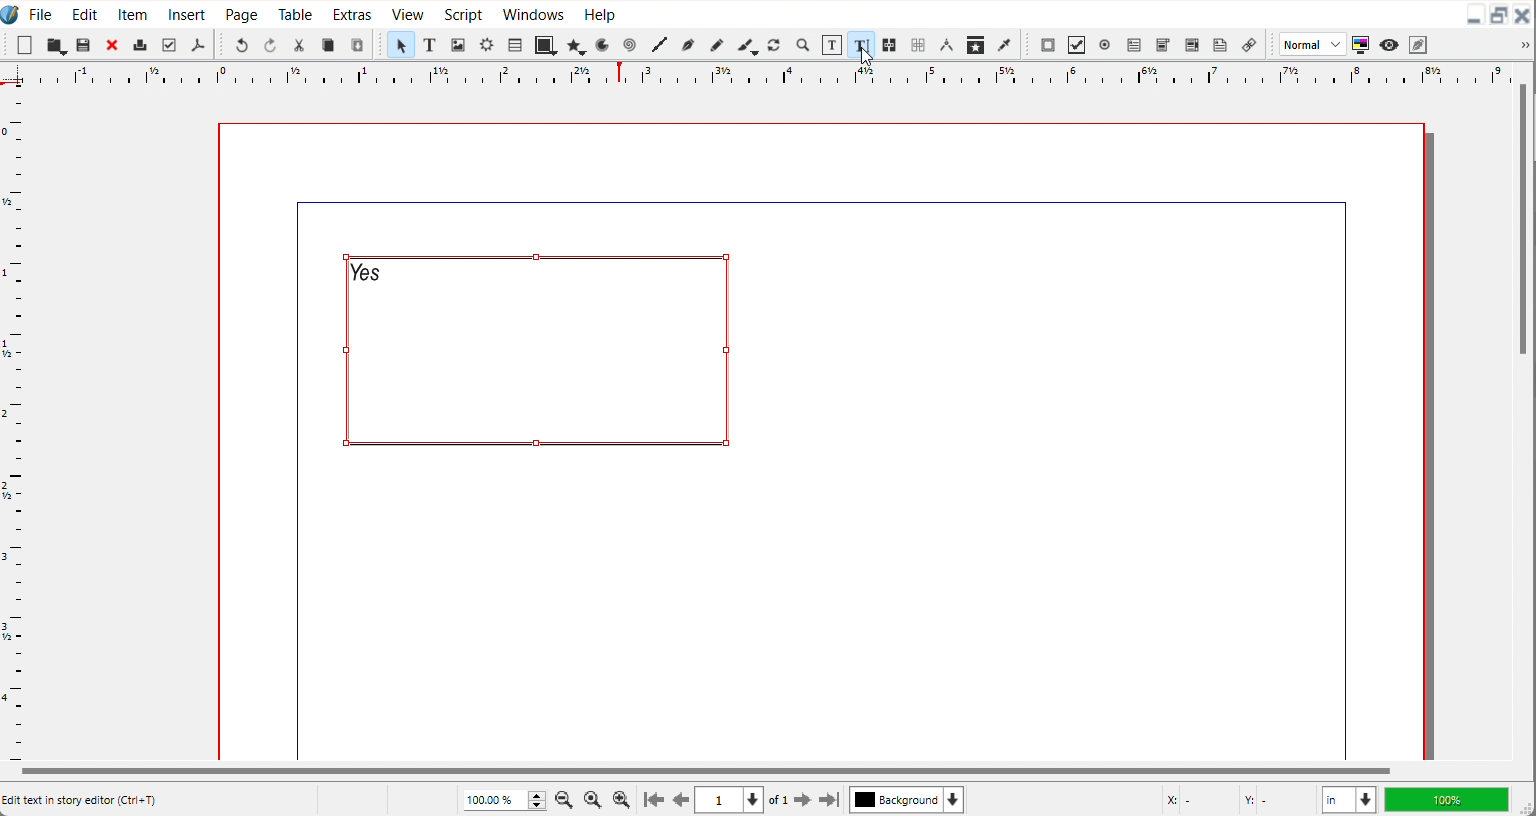 This screenshot has height=816, width=1536. Describe the element at coordinates (1133, 46) in the screenshot. I see `PDF text field` at that location.